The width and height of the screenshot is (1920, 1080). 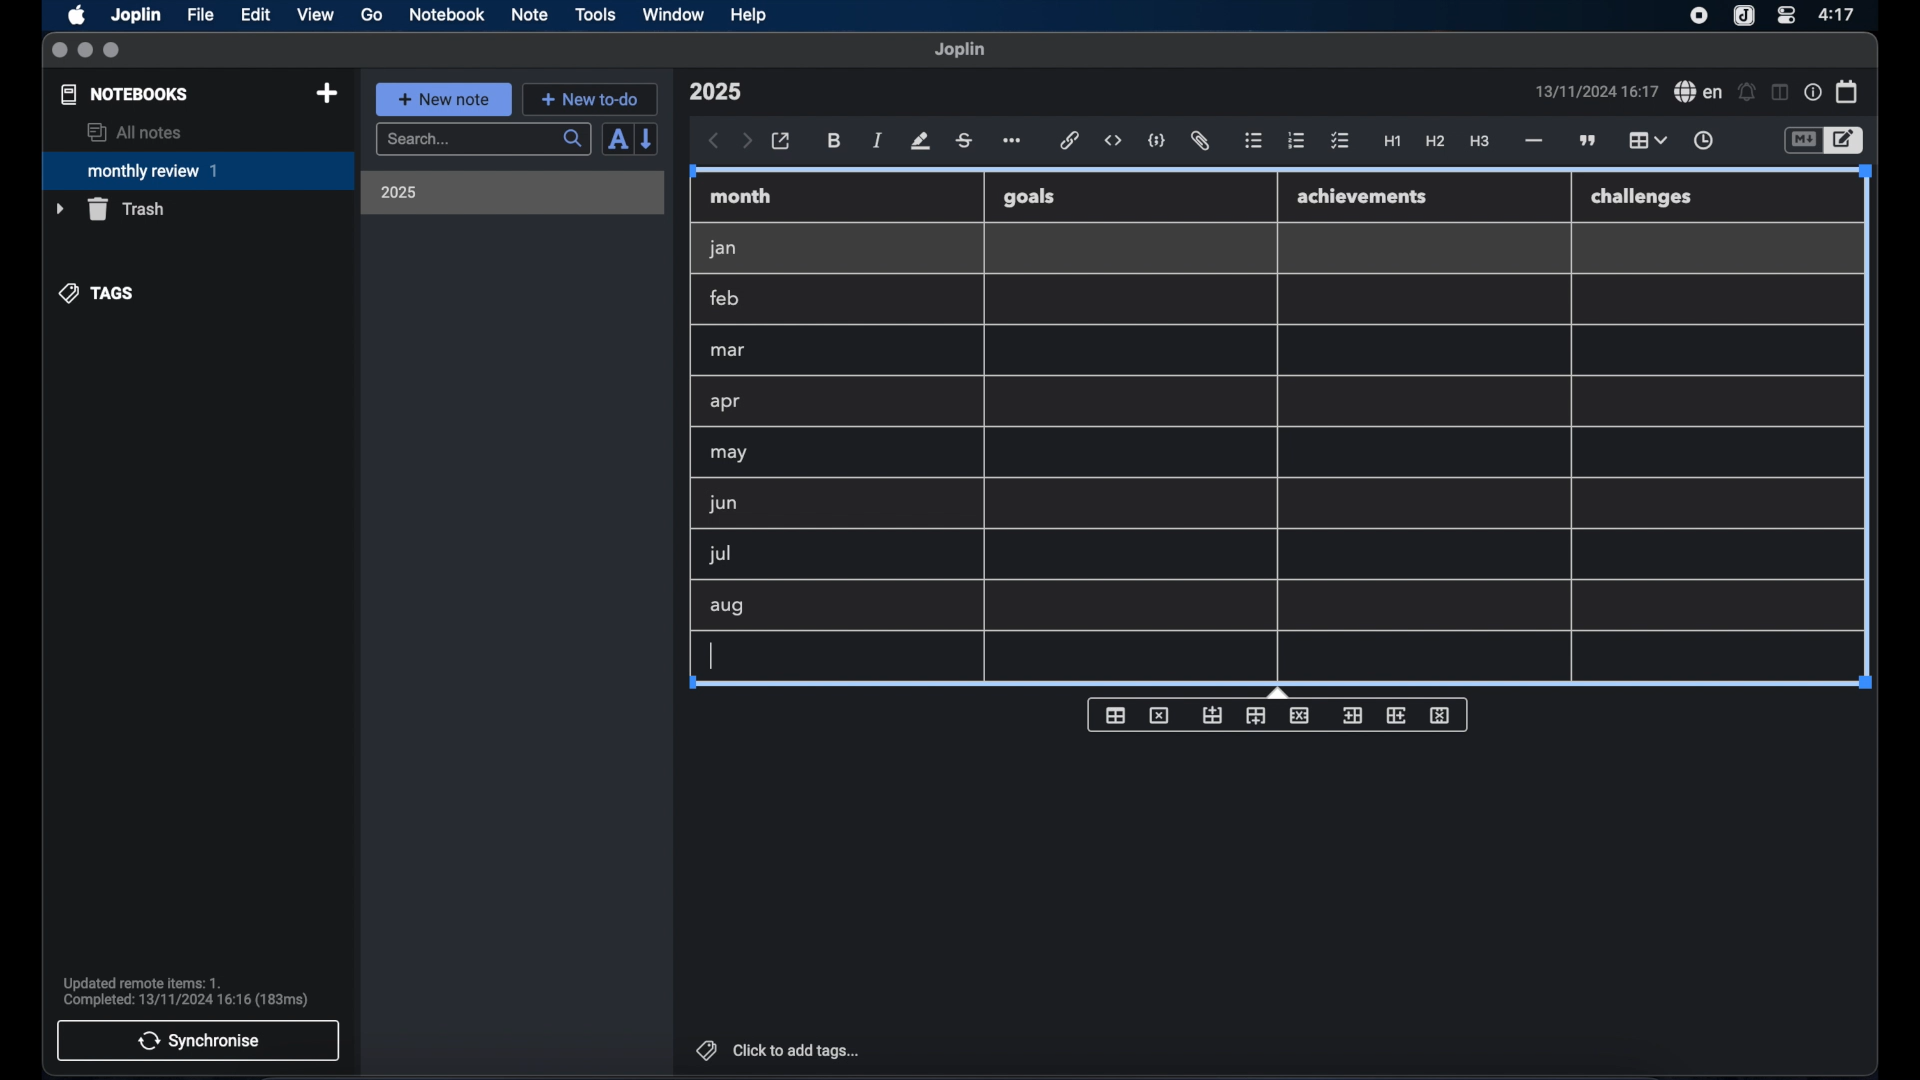 What do you see at coordinates (1781, 92) in the screenshot?
I see `toggle editor layout` at bounding box center [1781, 92].